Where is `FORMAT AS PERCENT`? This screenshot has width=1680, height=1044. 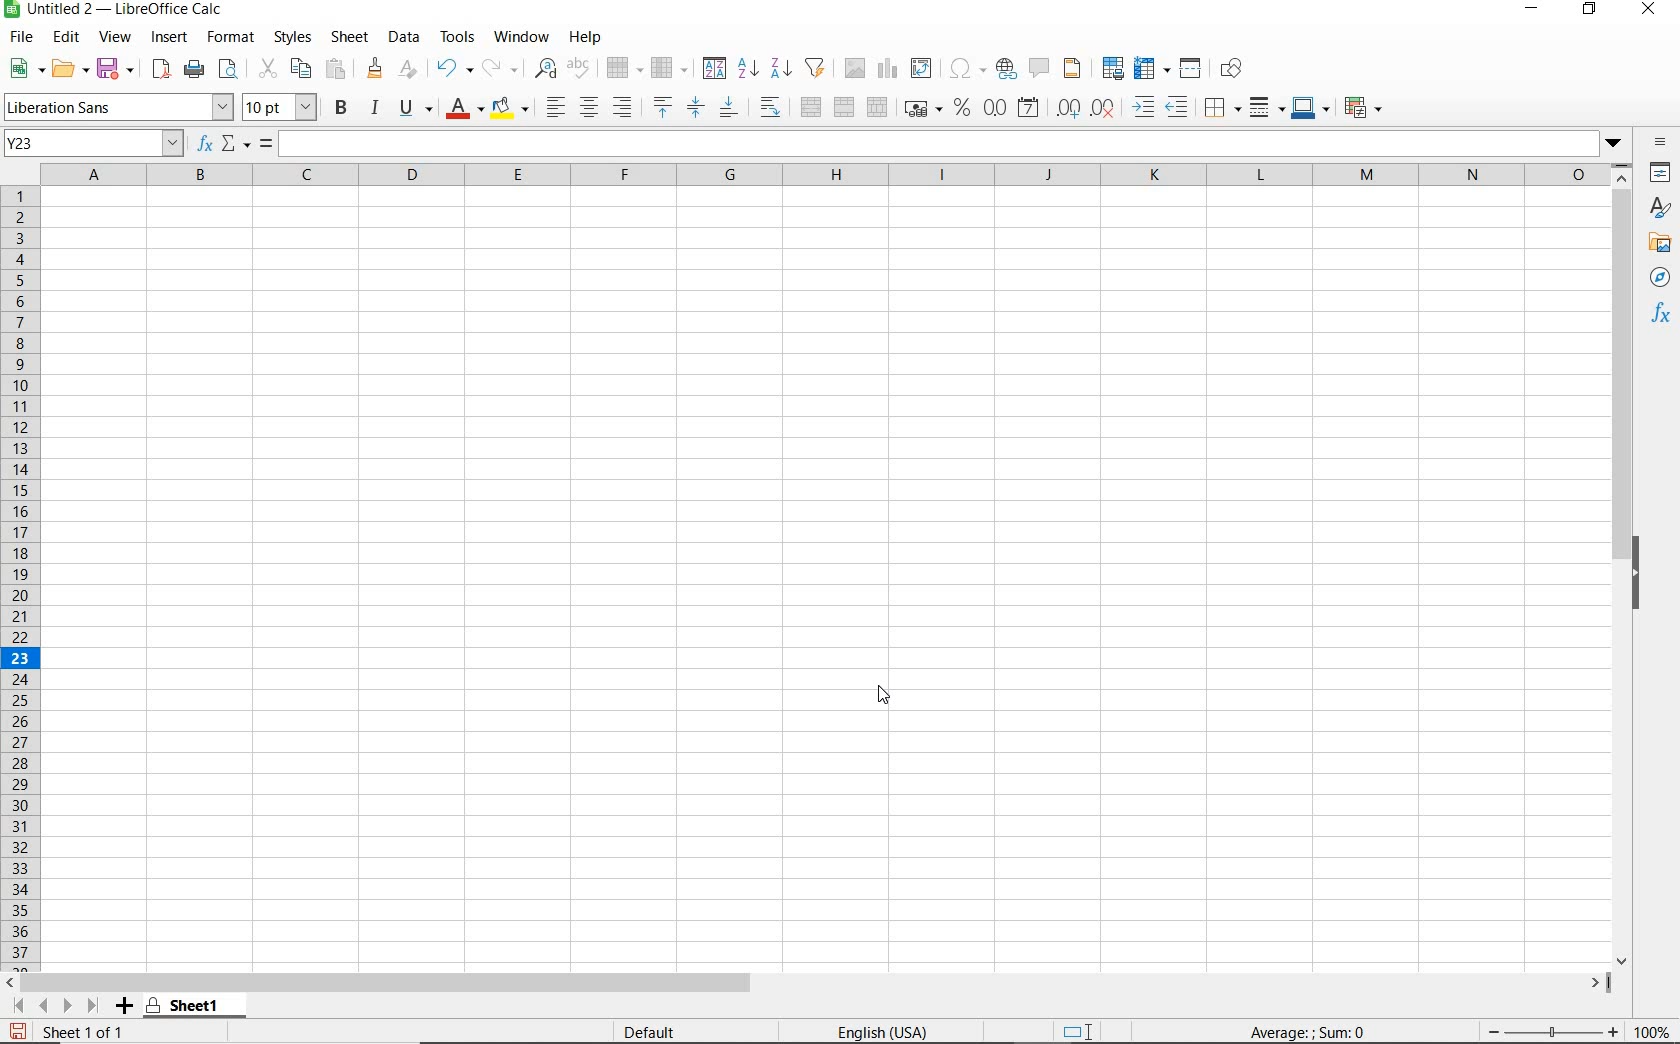
FORMAT AS PERCENT is located at coordinates (962, 109).